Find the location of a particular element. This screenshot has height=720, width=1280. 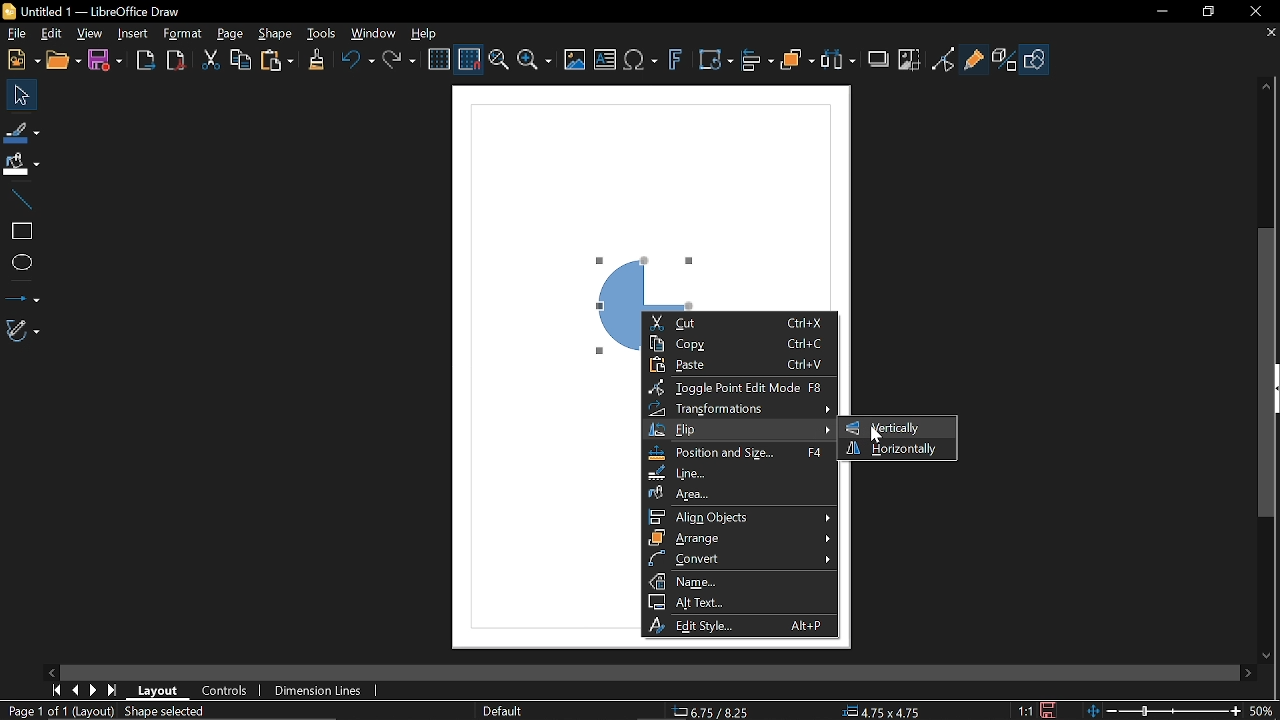

Format is located at coordinates (185, 35).